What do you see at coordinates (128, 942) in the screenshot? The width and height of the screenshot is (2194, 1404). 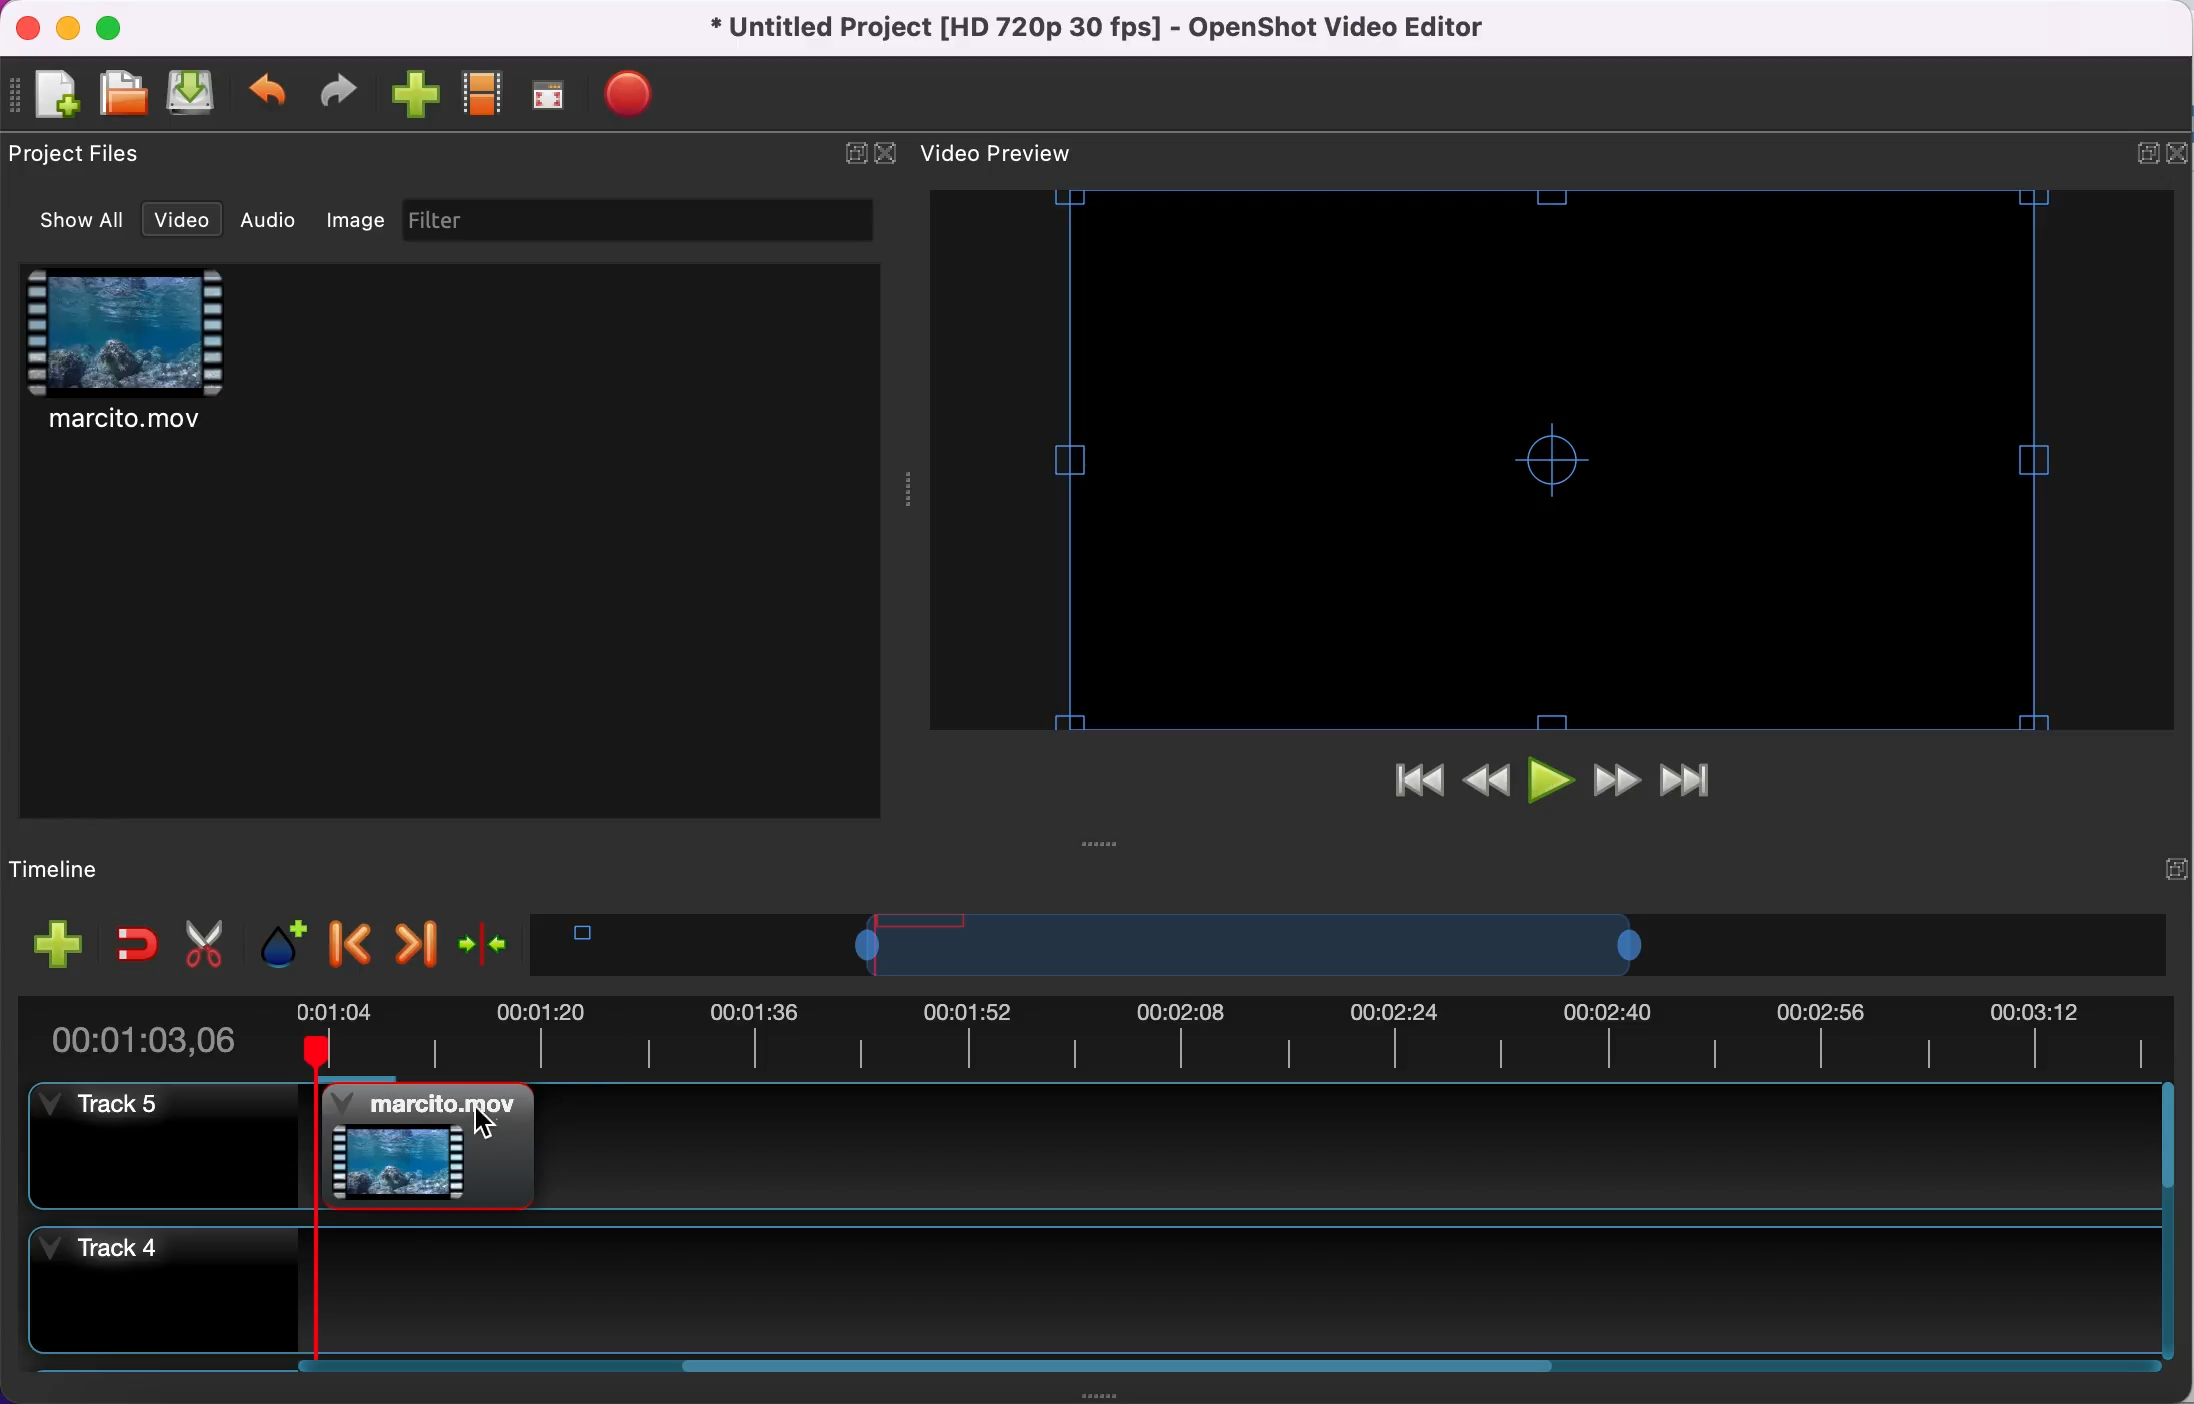 I see `enable snapping` at bounding box center [128, 942].